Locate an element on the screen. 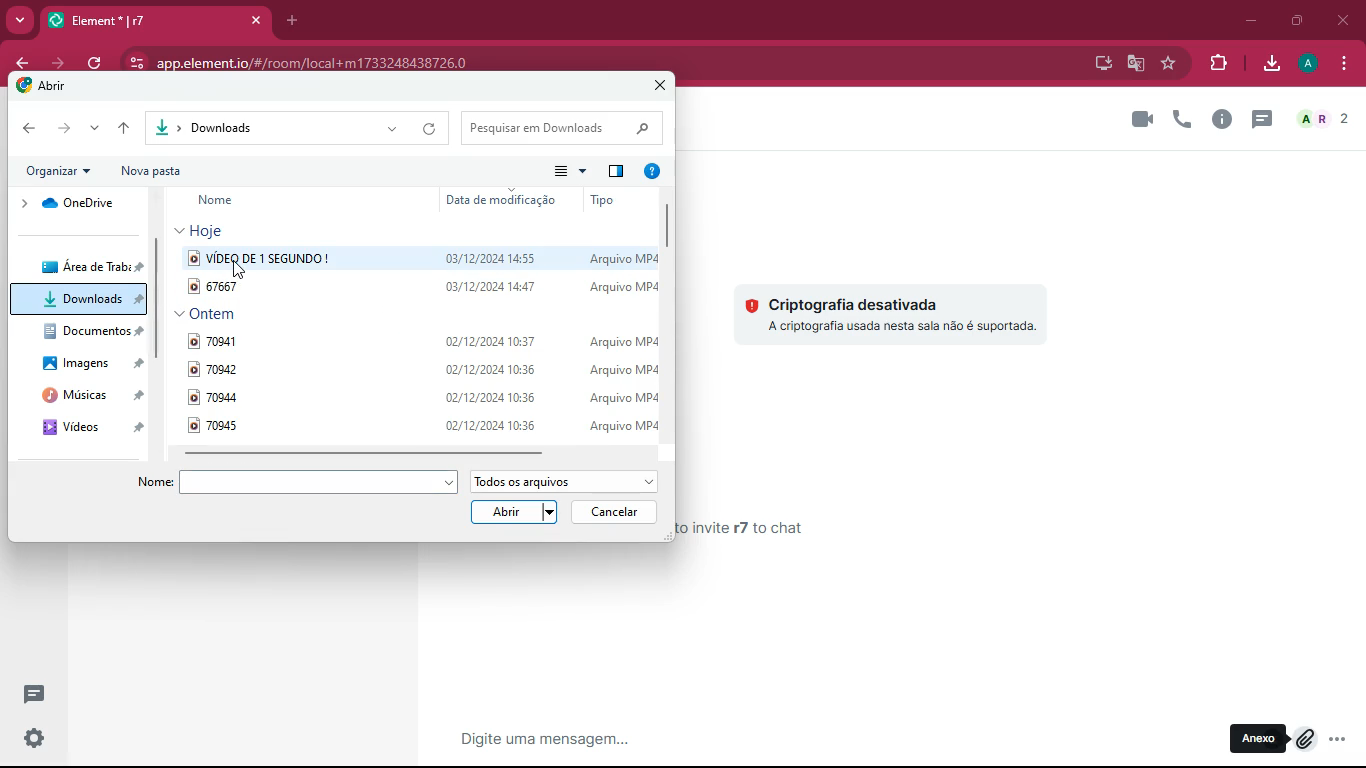 This screenshot has width=1366, height=768. pesquisar em downloads is located at coordinates (565, 127).